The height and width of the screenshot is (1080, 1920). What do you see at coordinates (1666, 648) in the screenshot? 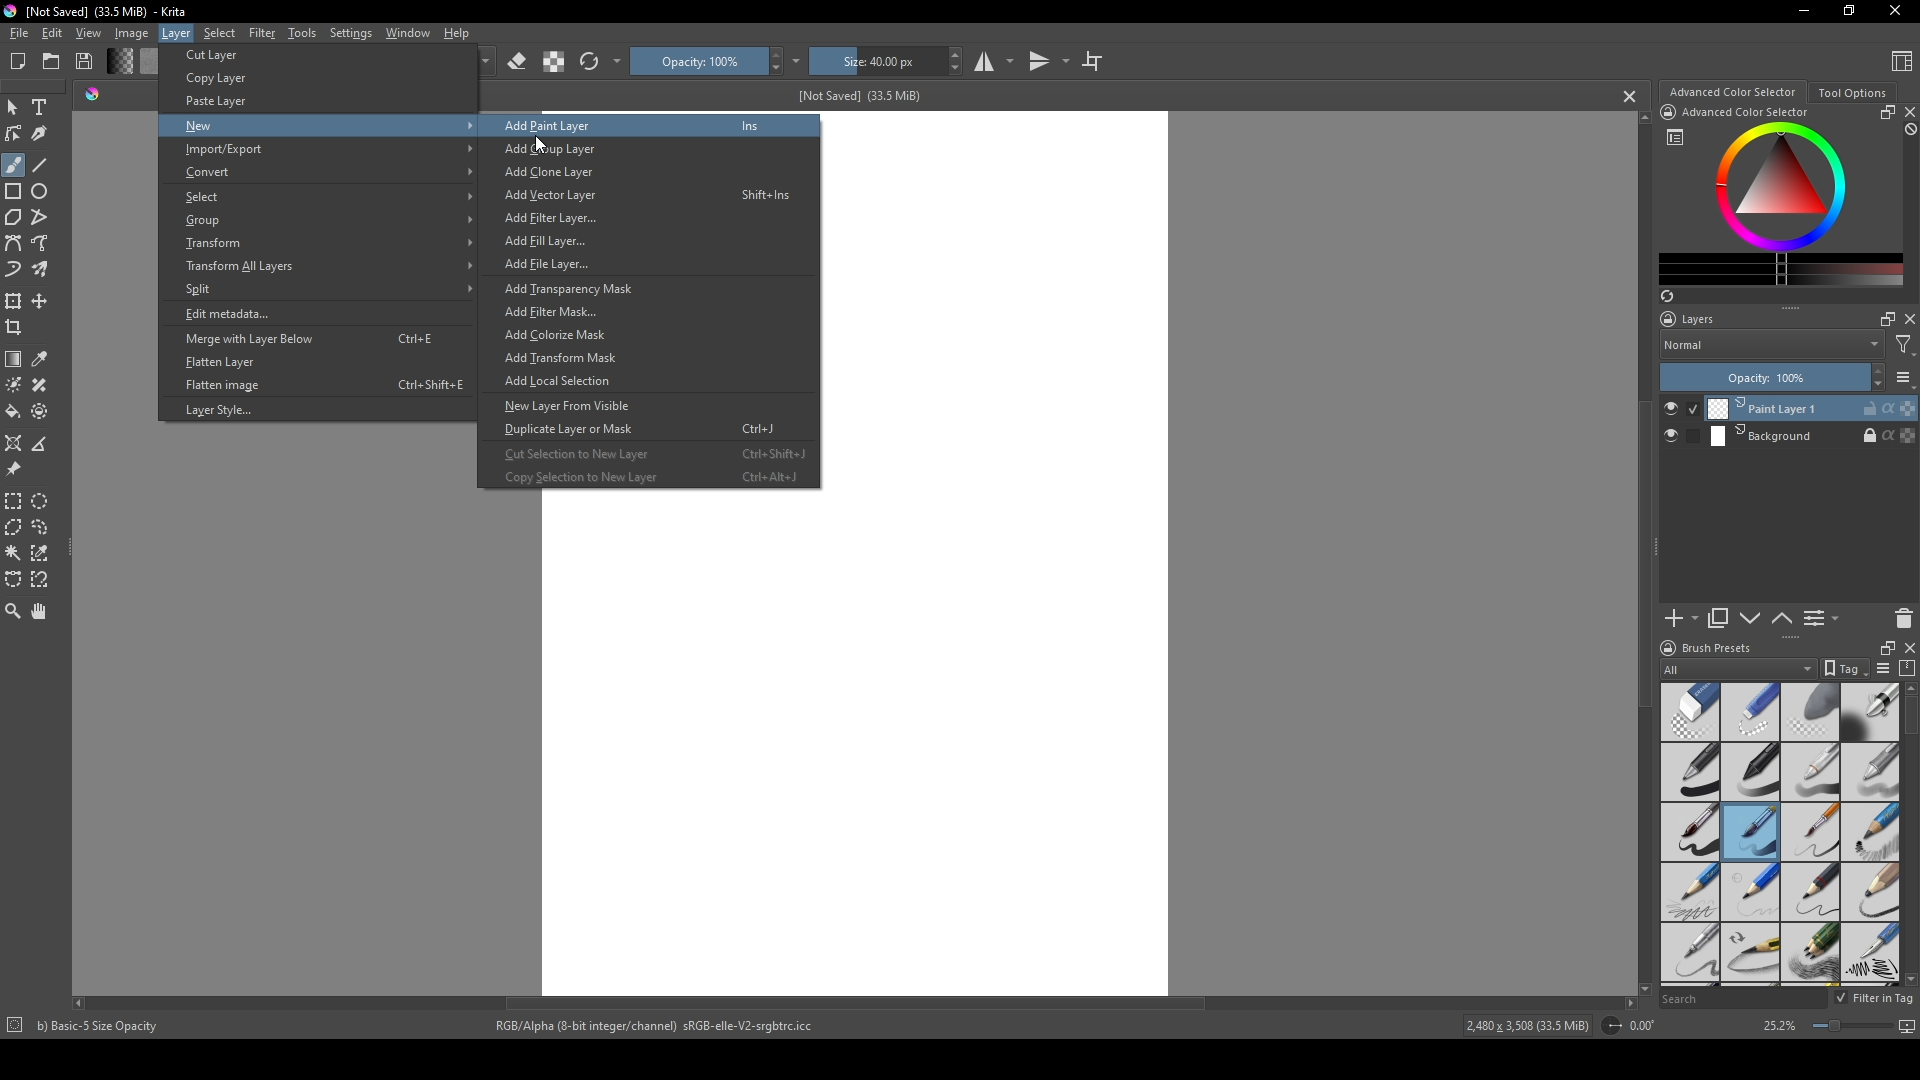
I see `logo` at bounding box center [1666, 648].